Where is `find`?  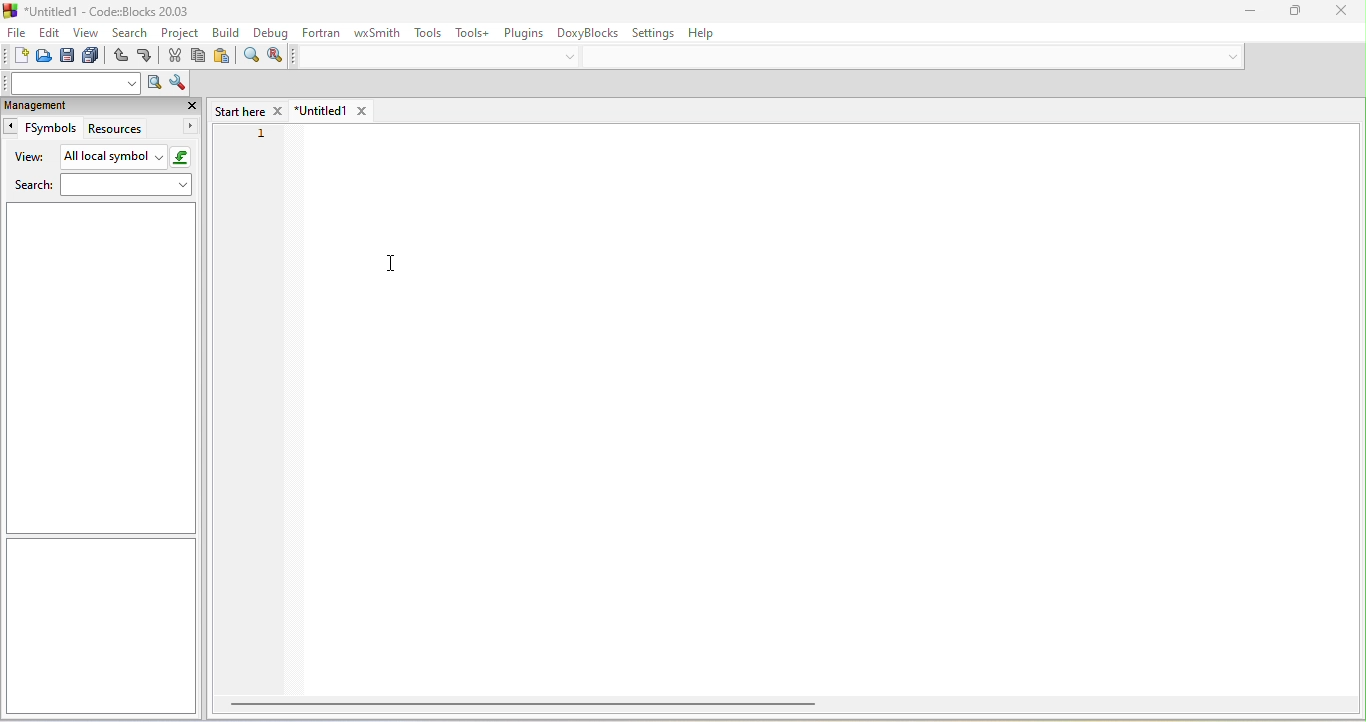 find is located at coordinates (251, 58).